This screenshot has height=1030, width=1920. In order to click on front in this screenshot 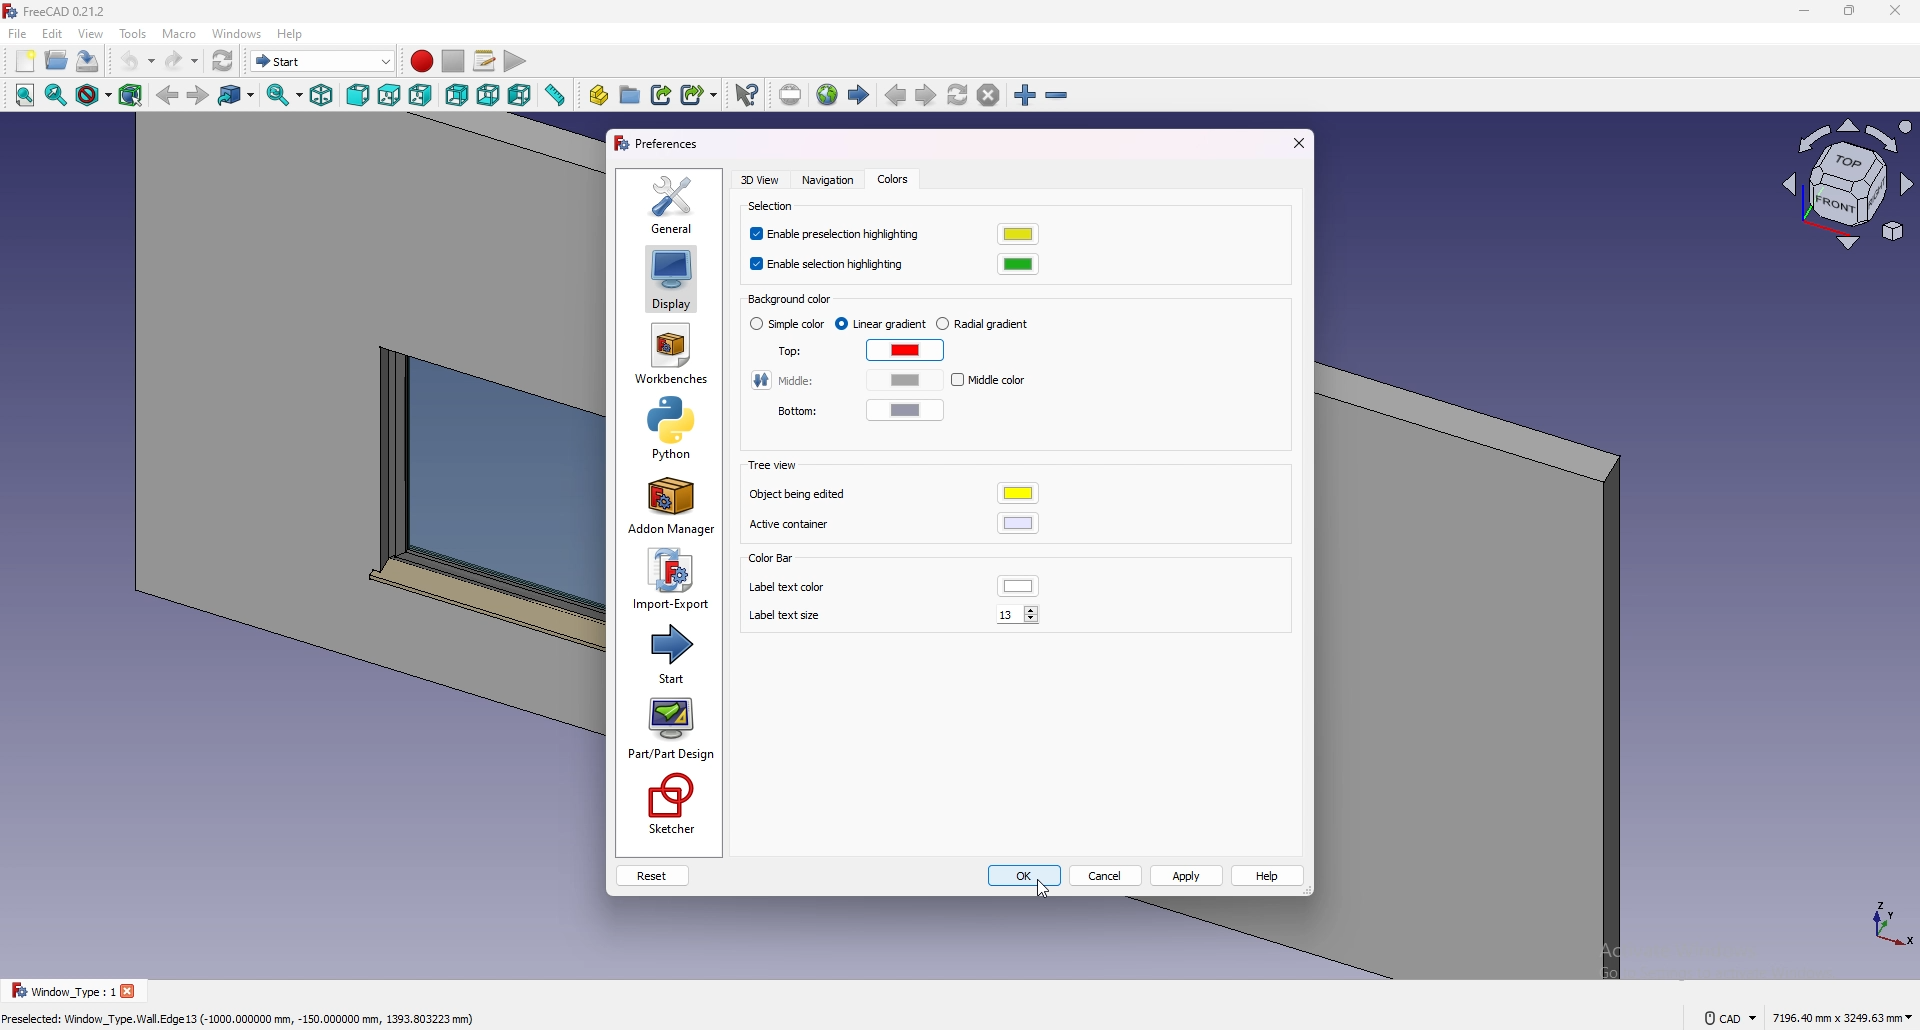, I will do `click(360, 96)`.